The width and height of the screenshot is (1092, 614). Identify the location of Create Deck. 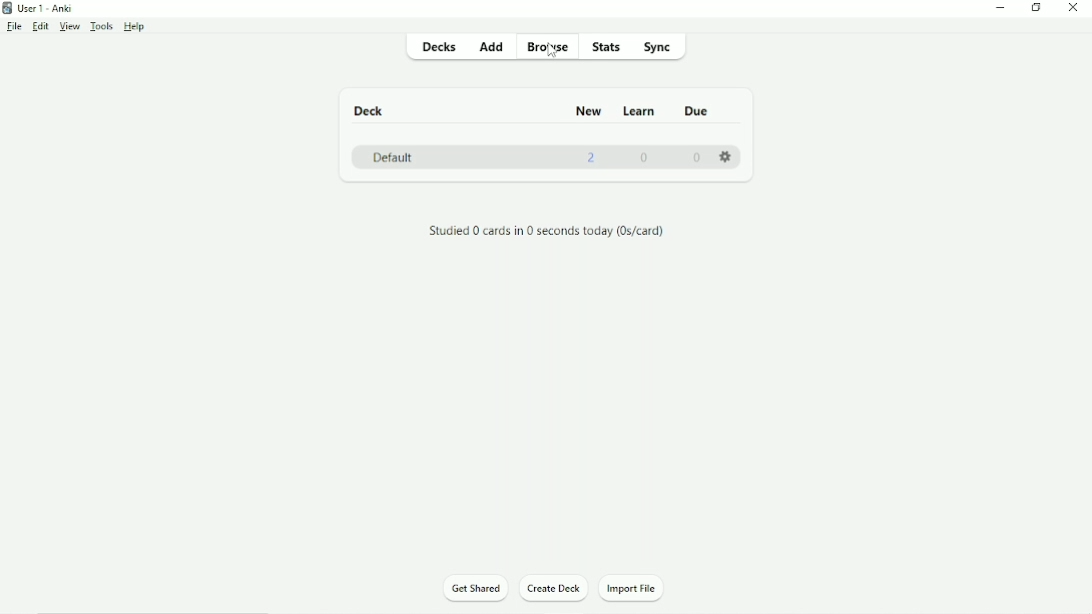
(556, 589).